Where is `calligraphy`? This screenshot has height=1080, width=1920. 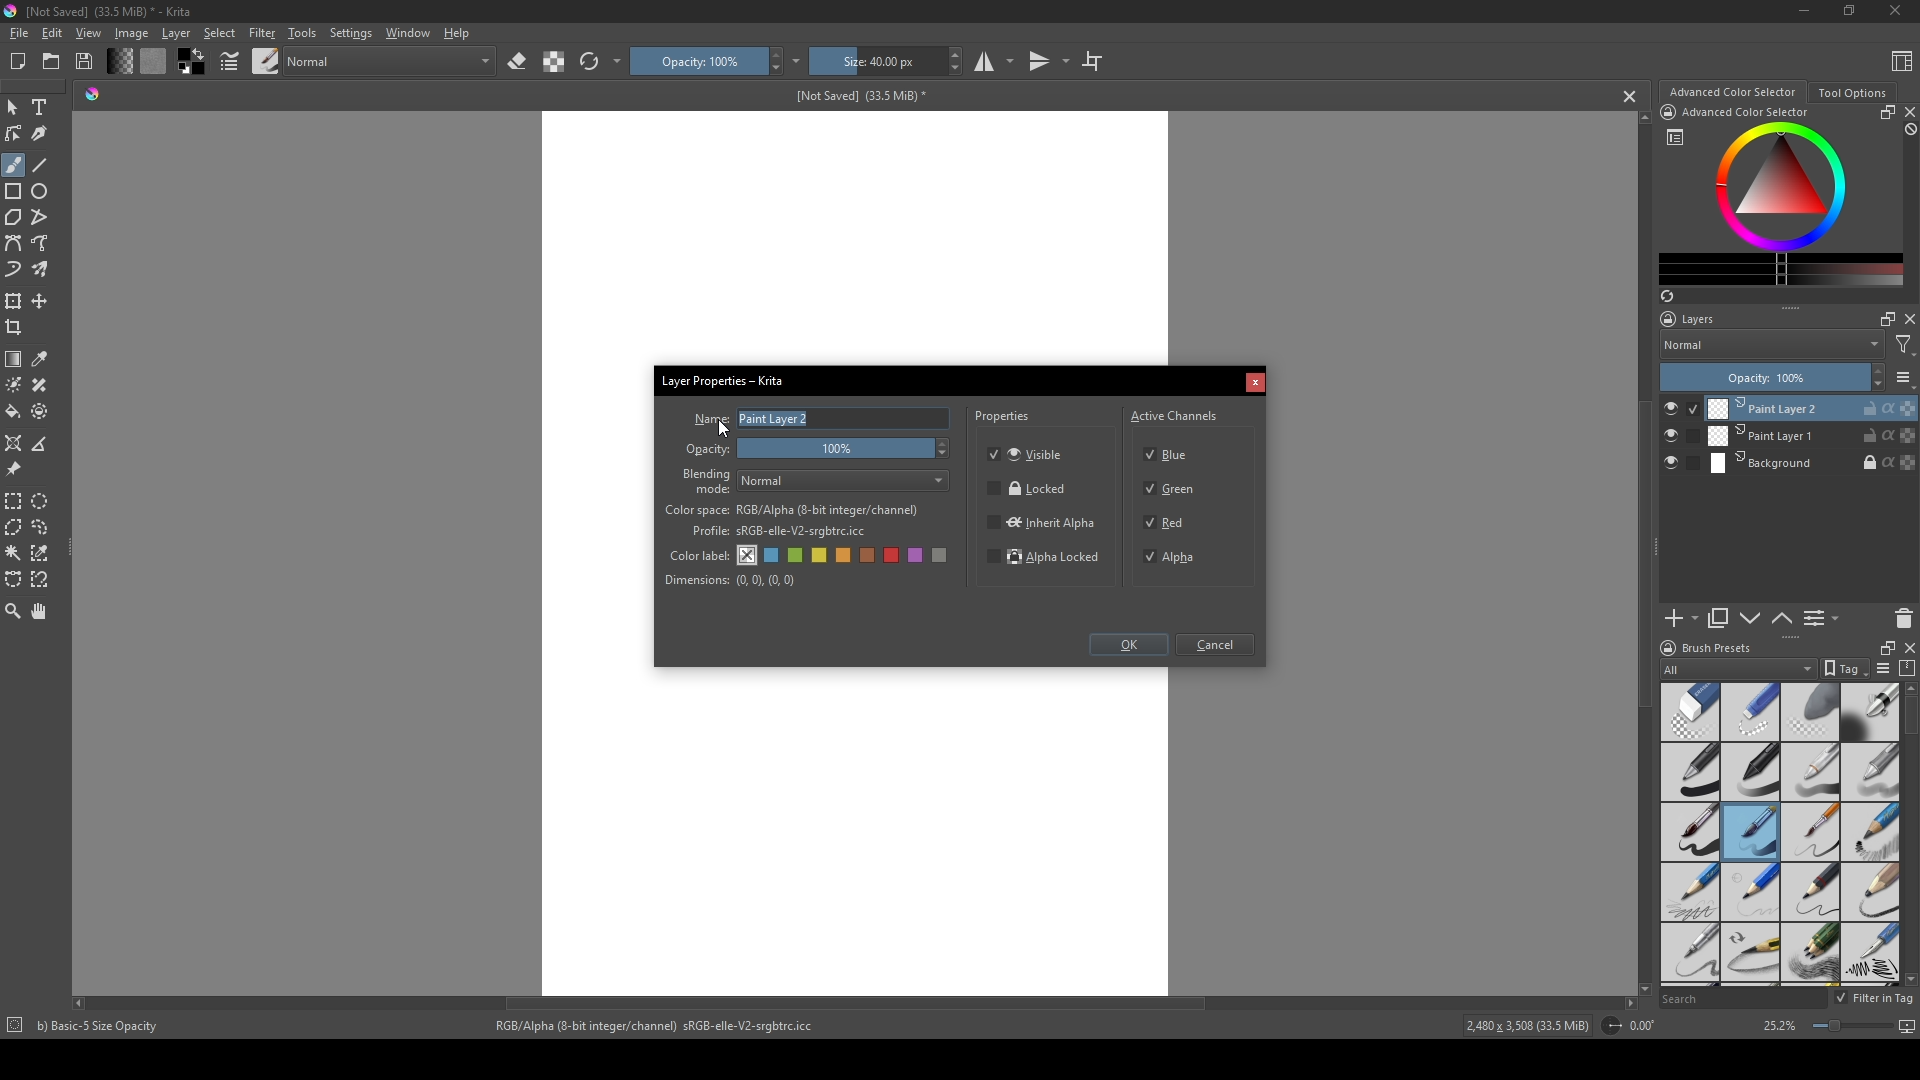 calligraphy is located at coordinates (42, 133).